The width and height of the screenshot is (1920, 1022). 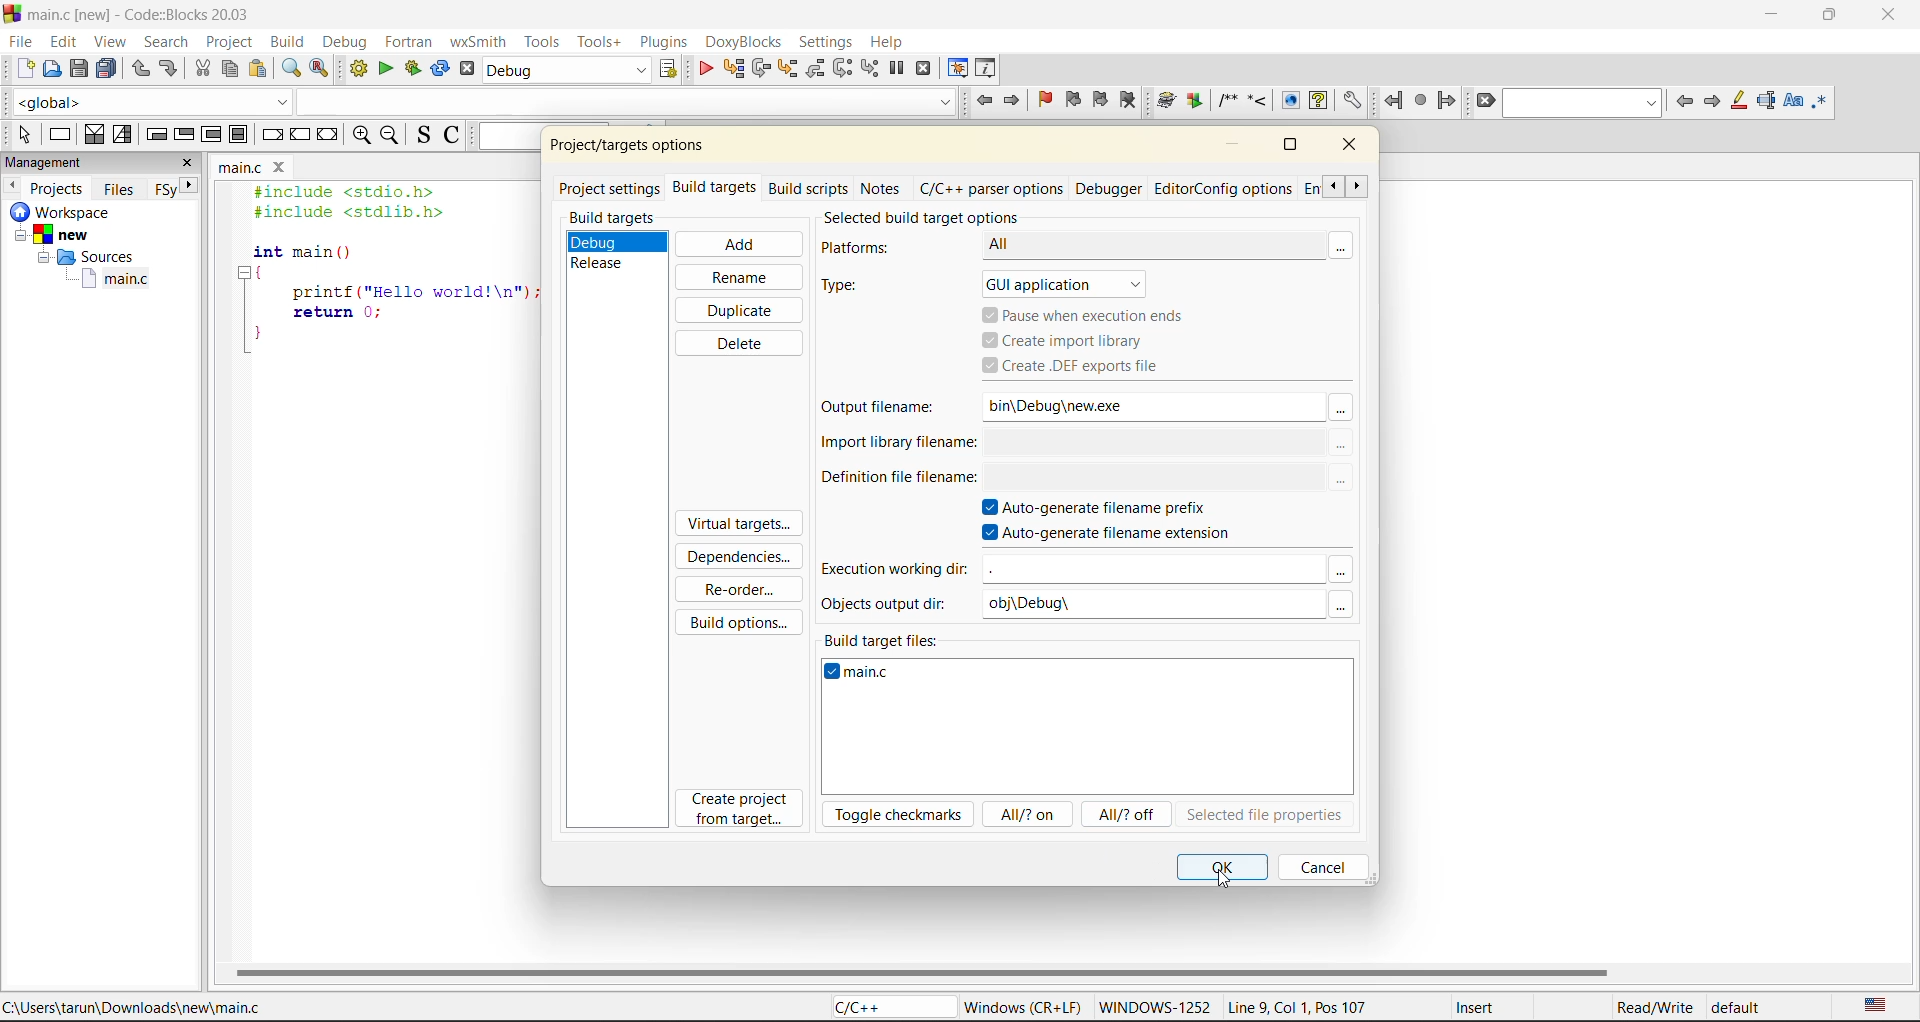 I want to click on toggle checkmarks, so click(x=899, y=815).